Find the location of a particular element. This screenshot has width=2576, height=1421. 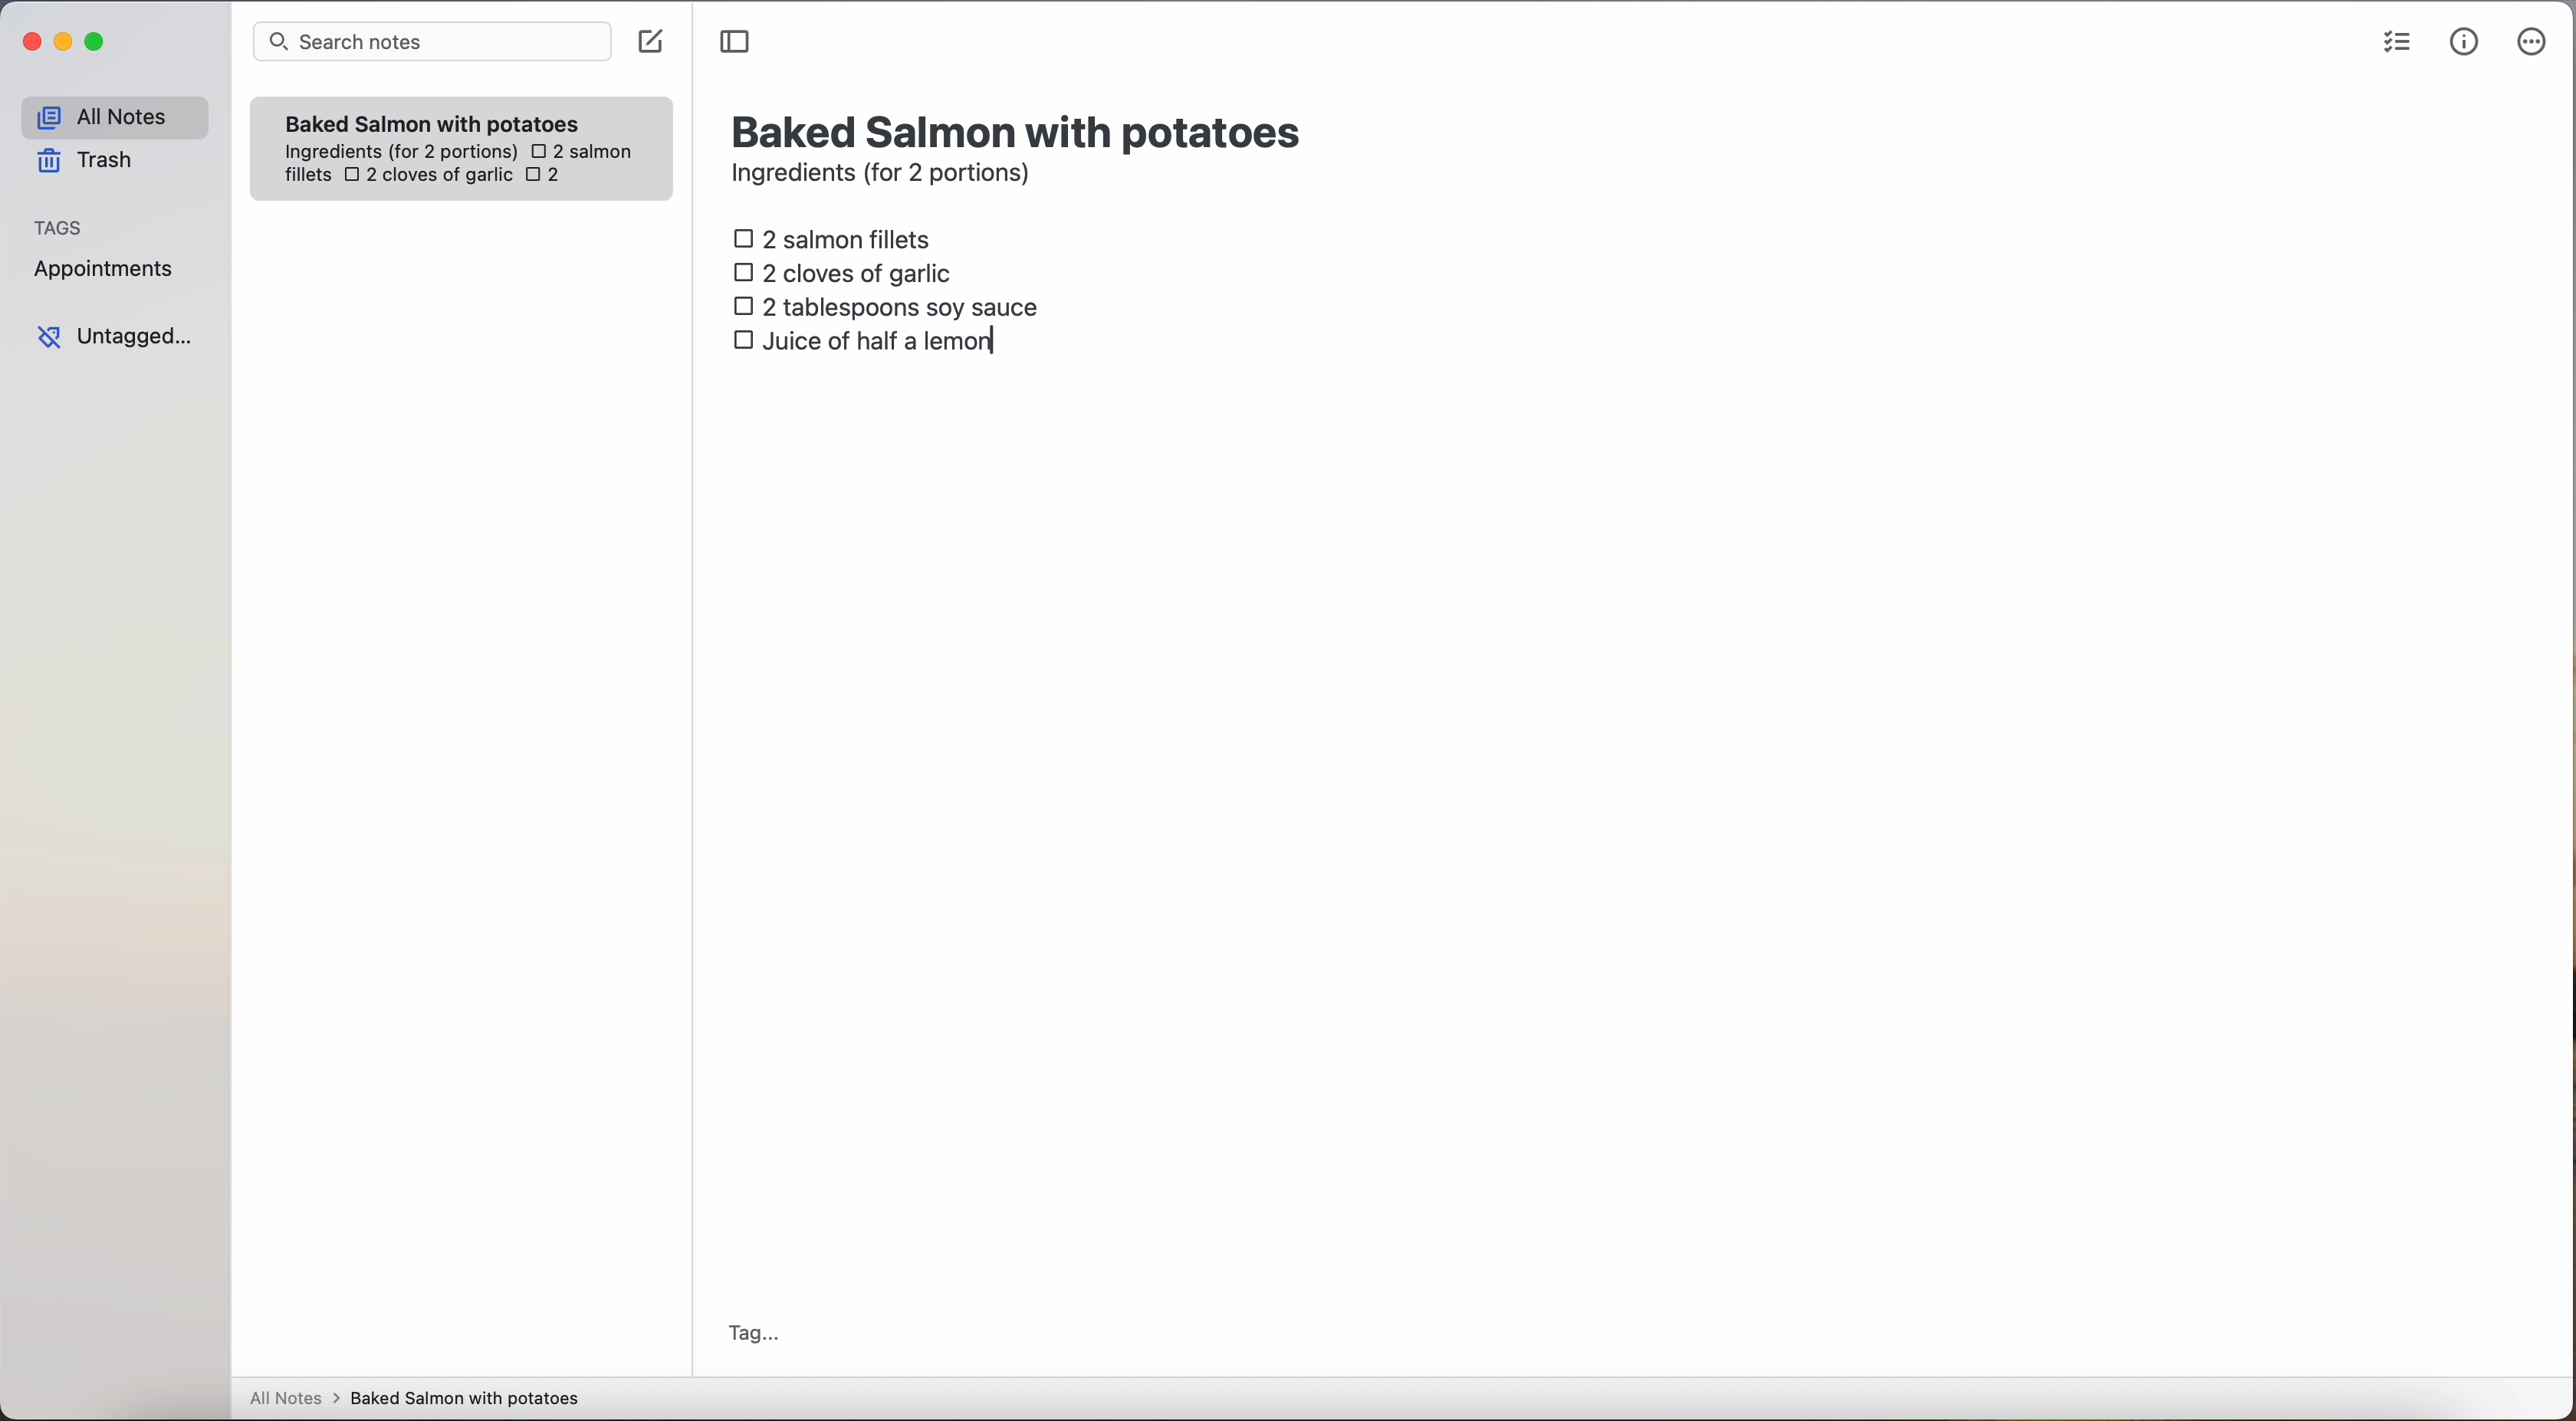

appointments tag is located at coordinates (106, 265).